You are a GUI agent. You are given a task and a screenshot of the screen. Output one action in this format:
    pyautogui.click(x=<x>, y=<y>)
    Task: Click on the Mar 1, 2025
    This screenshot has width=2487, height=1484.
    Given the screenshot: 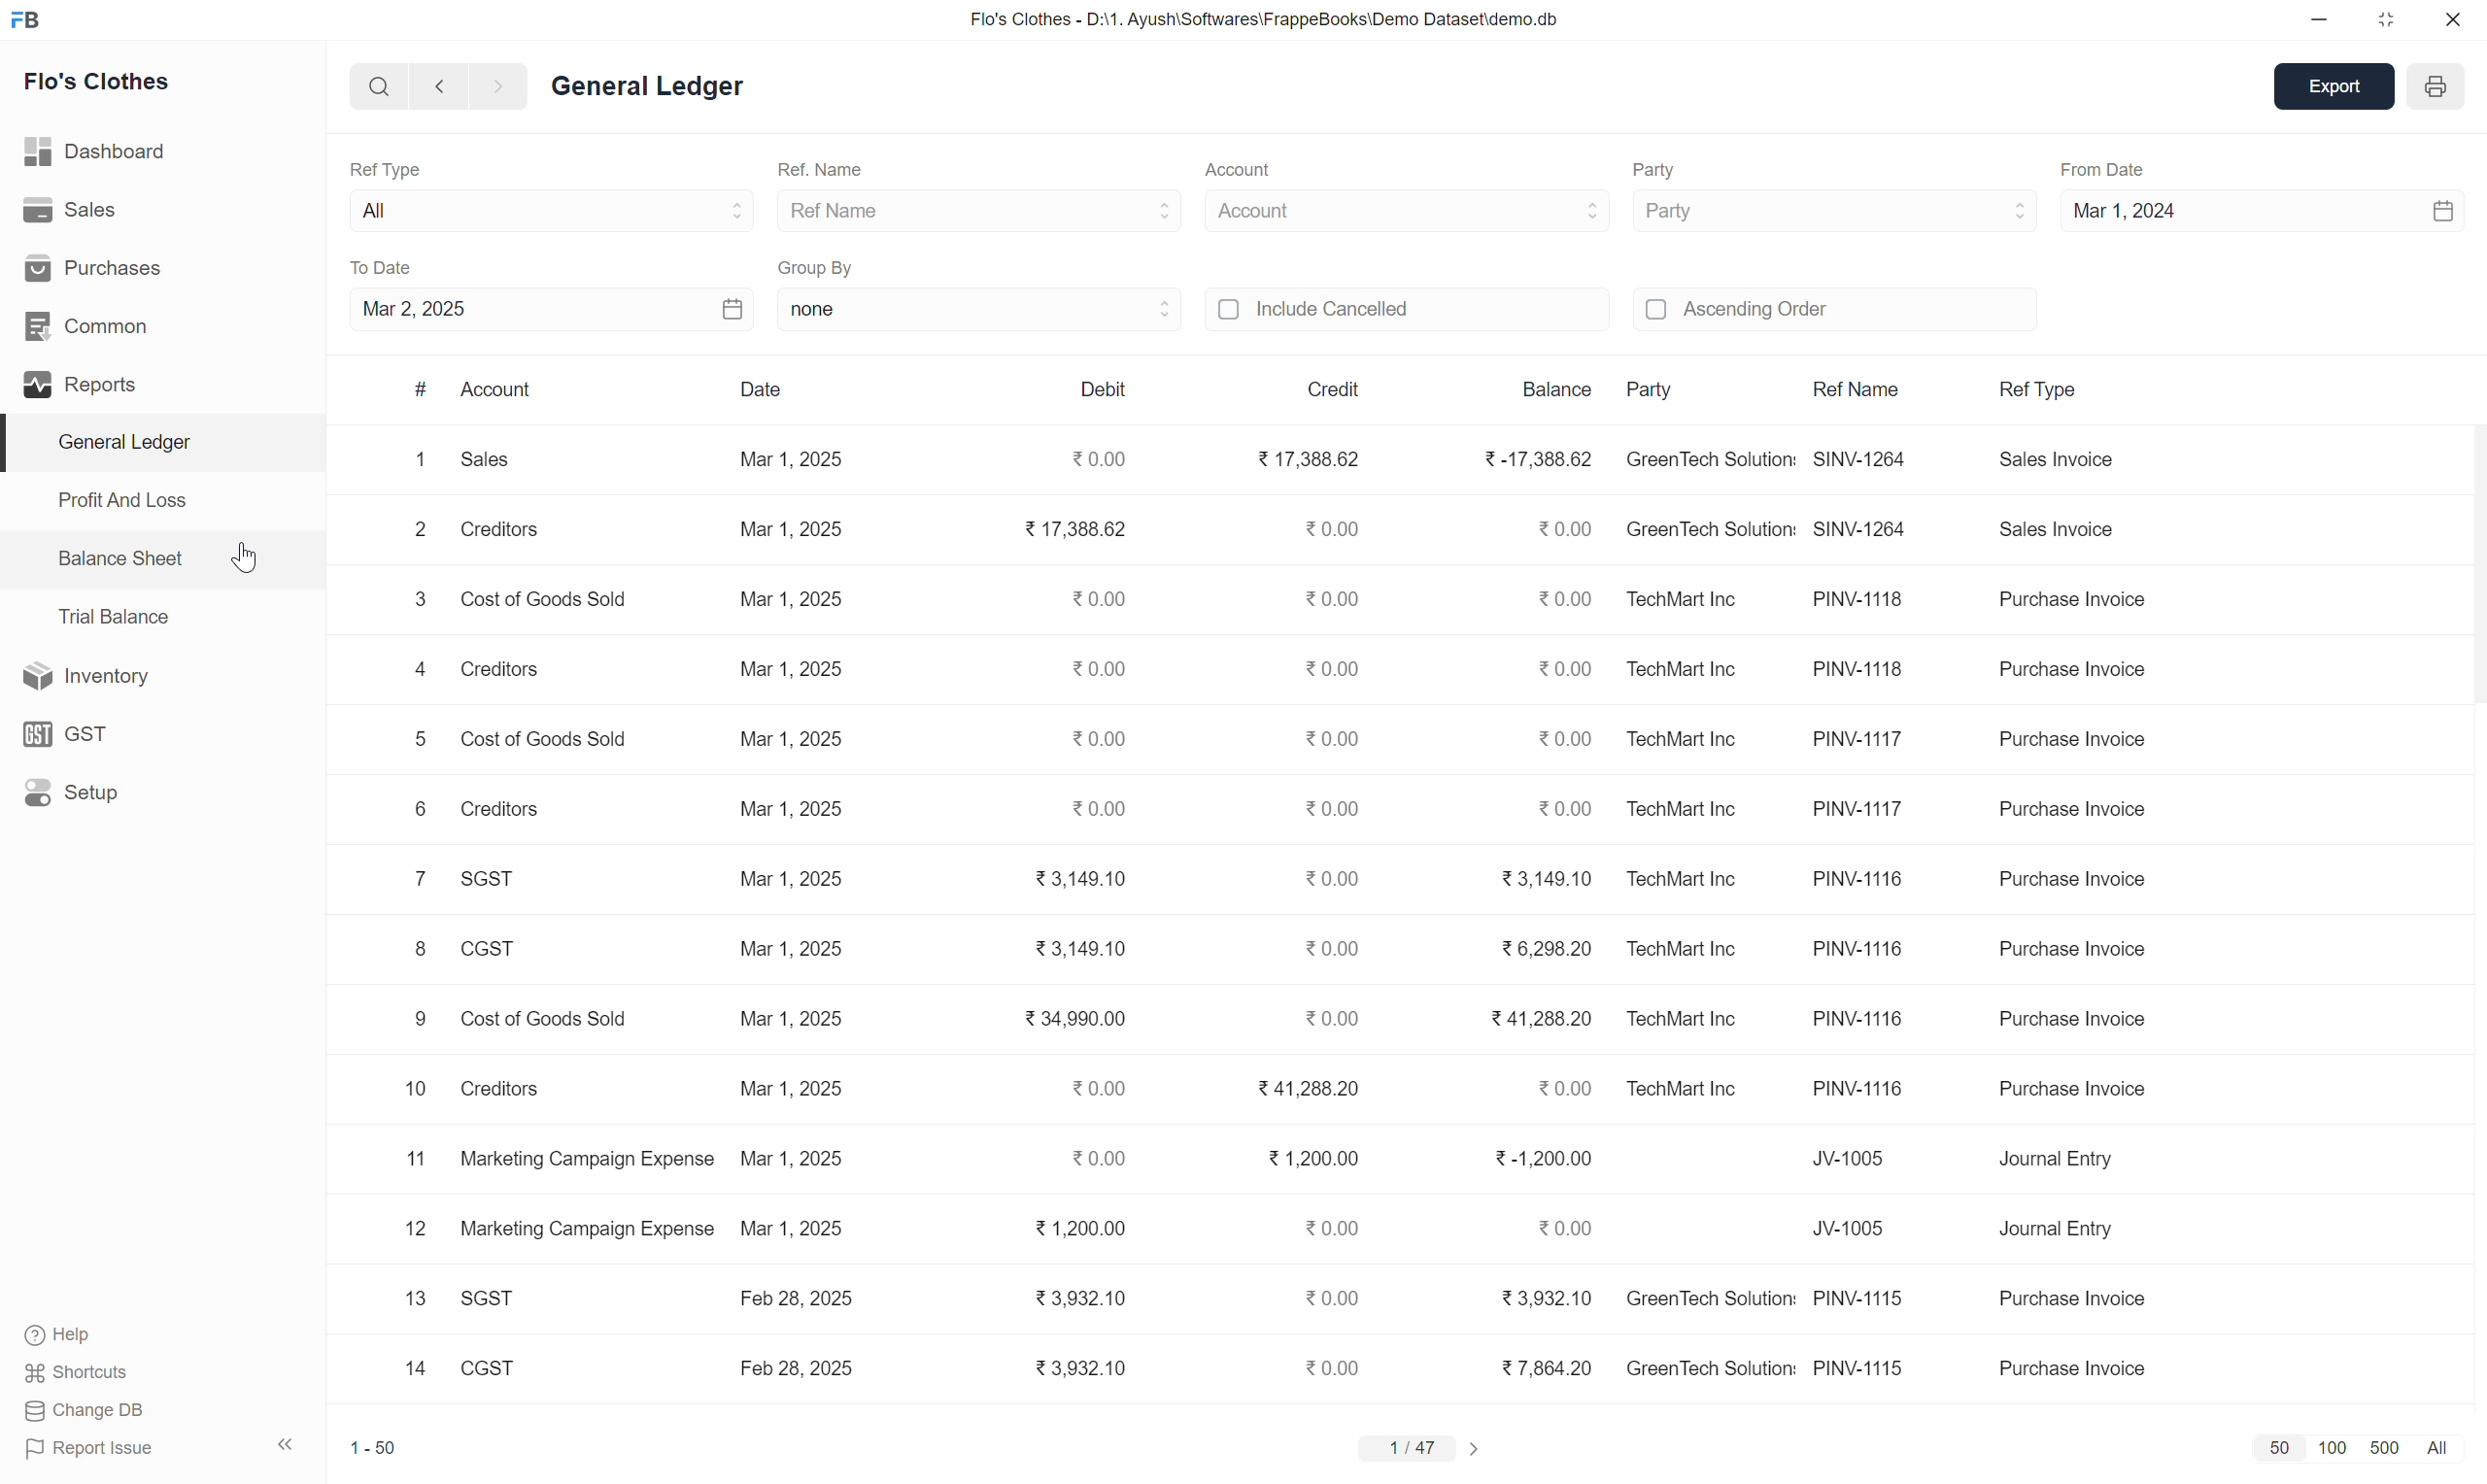 What is the action you would take?
    pyautogui.click(x=792, y=1229)
    